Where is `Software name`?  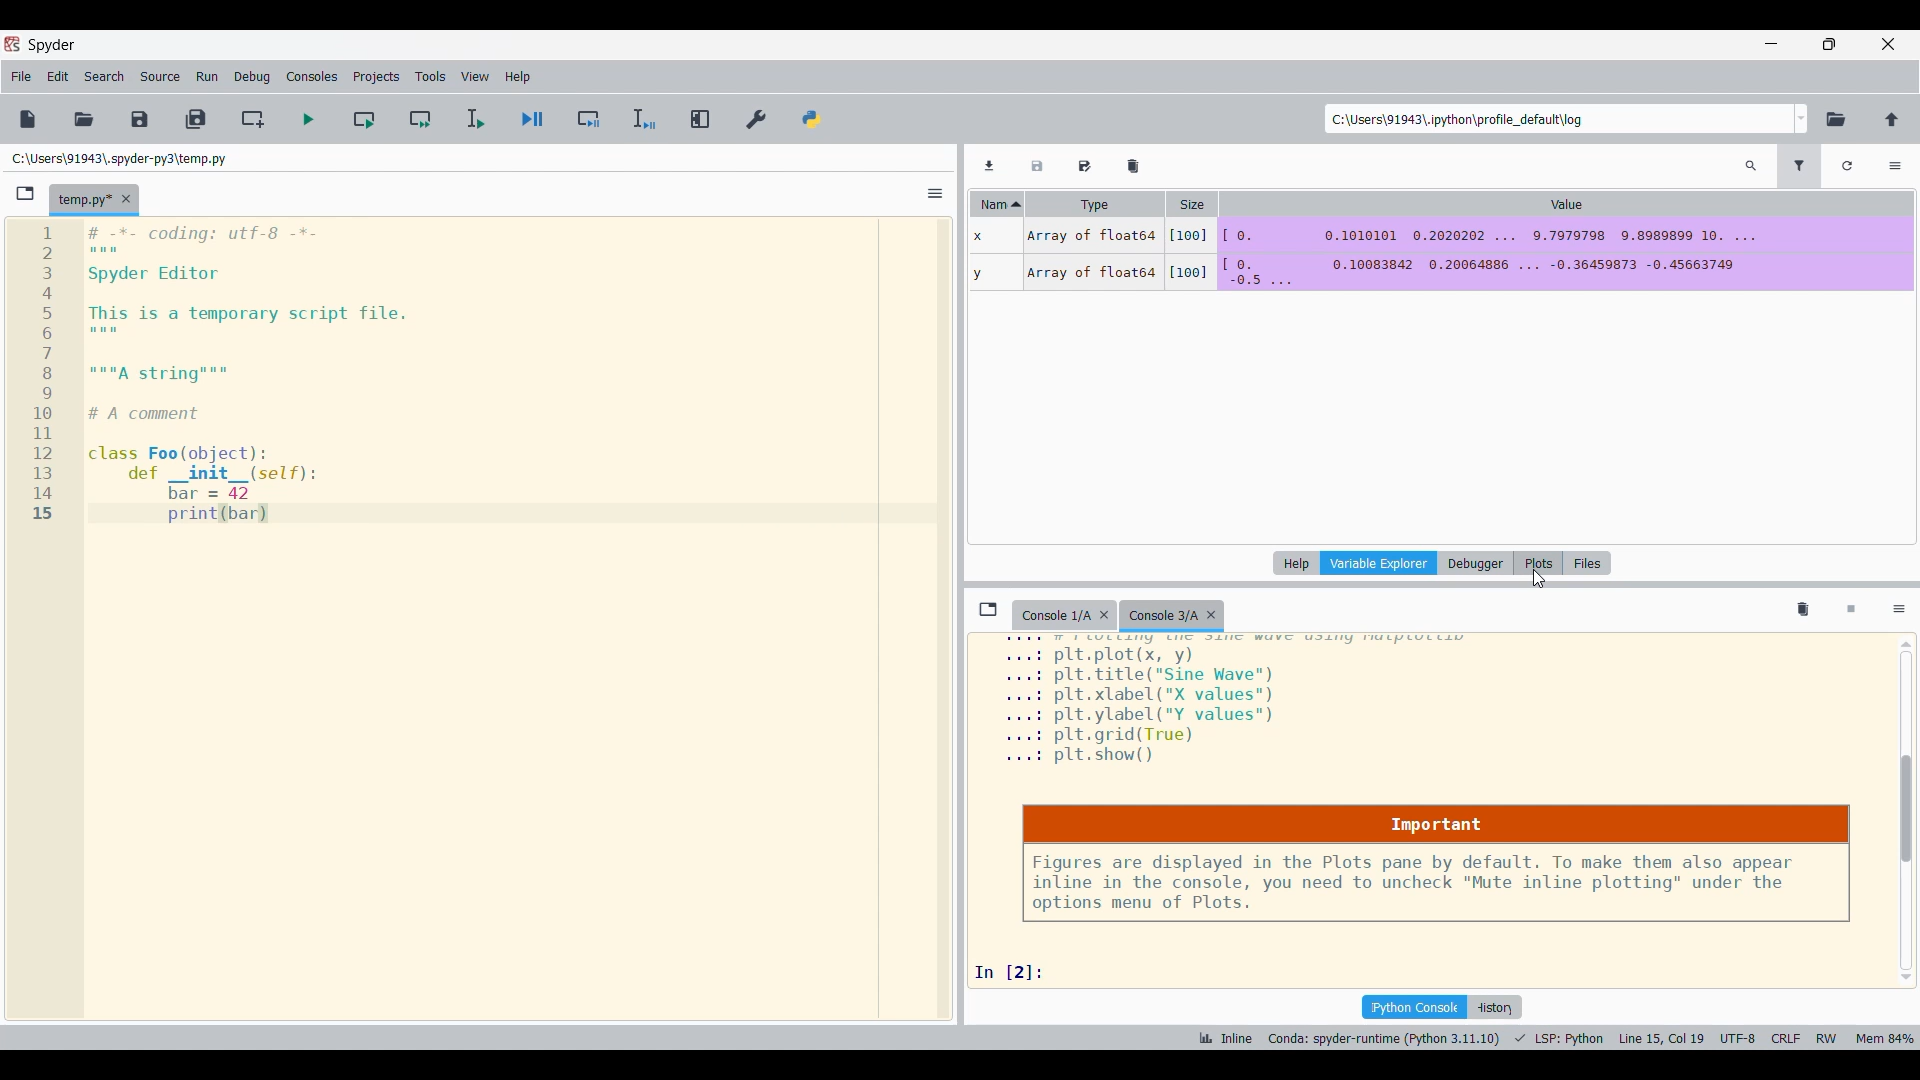
Software name is located at coordinates (50, 45).